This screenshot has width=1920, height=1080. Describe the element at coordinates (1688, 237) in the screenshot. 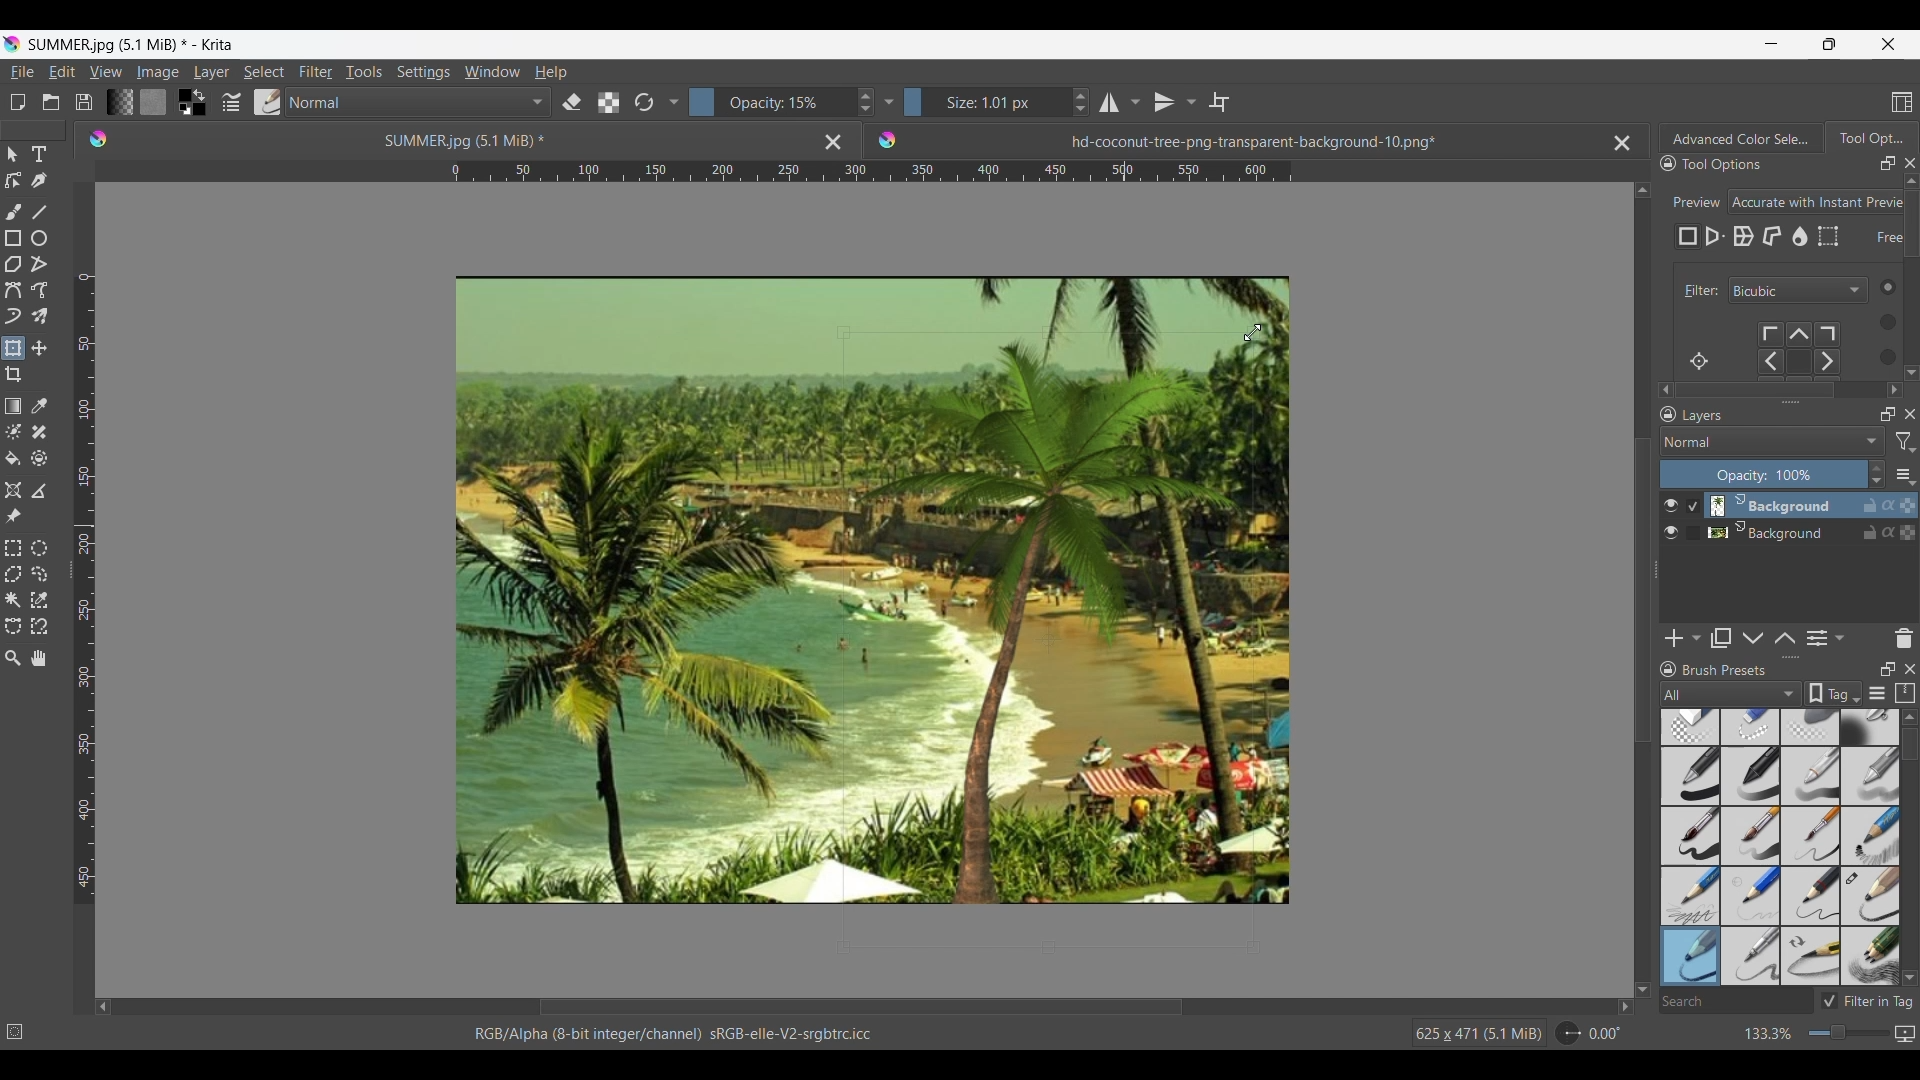

I see `Free` at that location.